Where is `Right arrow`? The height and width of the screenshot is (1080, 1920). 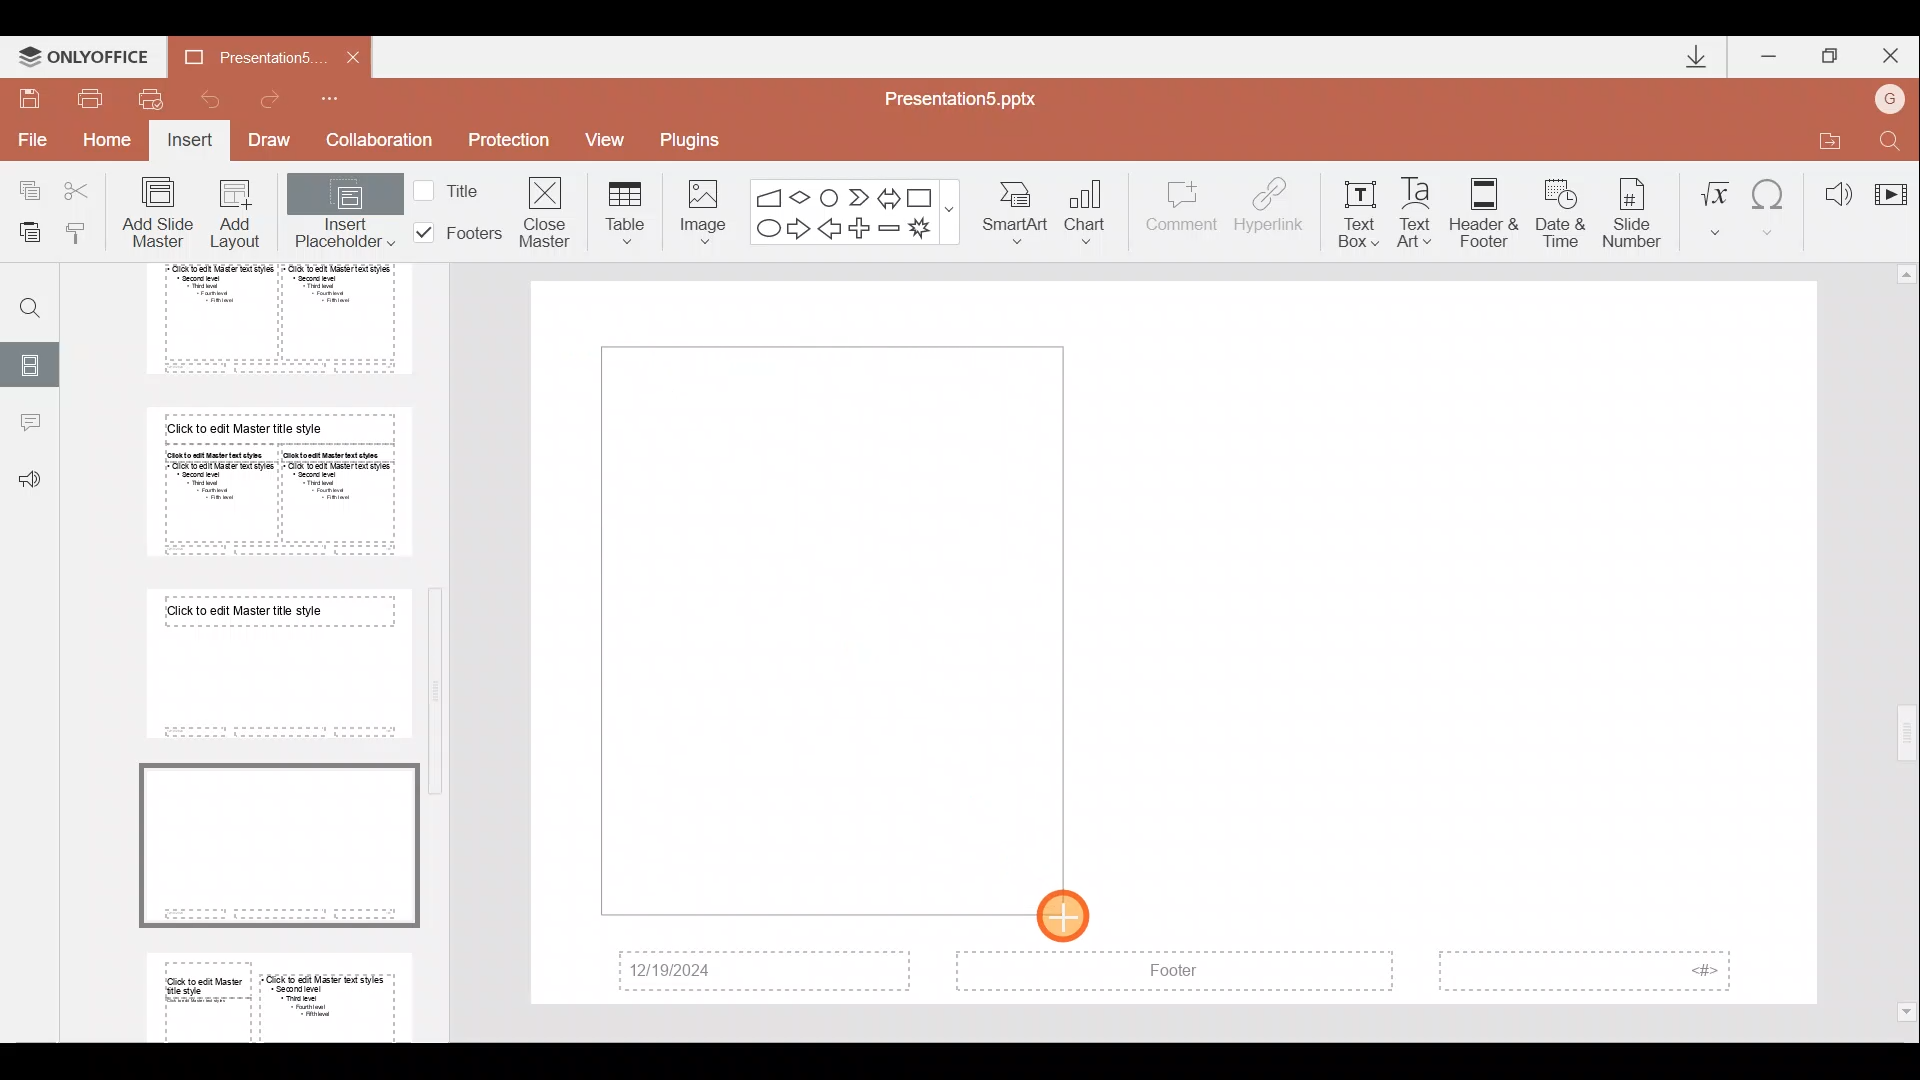
Right arrow is located at coordinates (798, 230).